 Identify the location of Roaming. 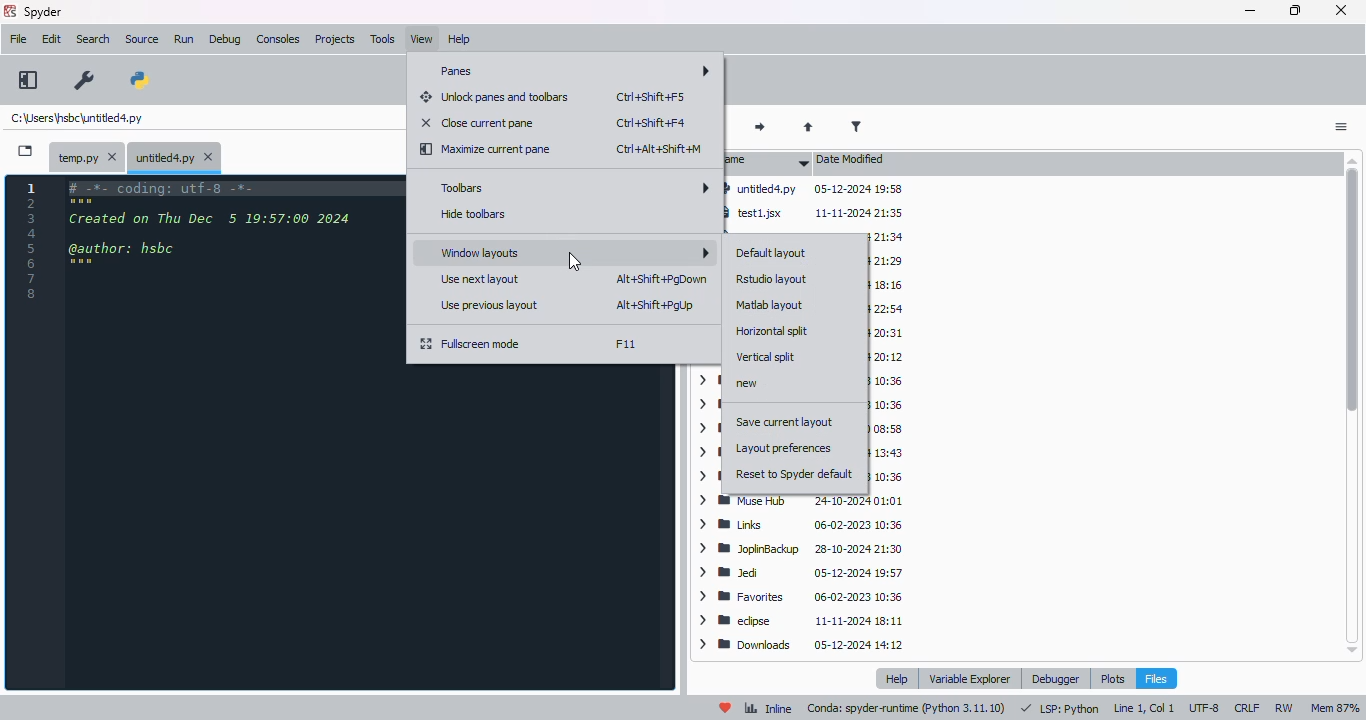
(888, 428).